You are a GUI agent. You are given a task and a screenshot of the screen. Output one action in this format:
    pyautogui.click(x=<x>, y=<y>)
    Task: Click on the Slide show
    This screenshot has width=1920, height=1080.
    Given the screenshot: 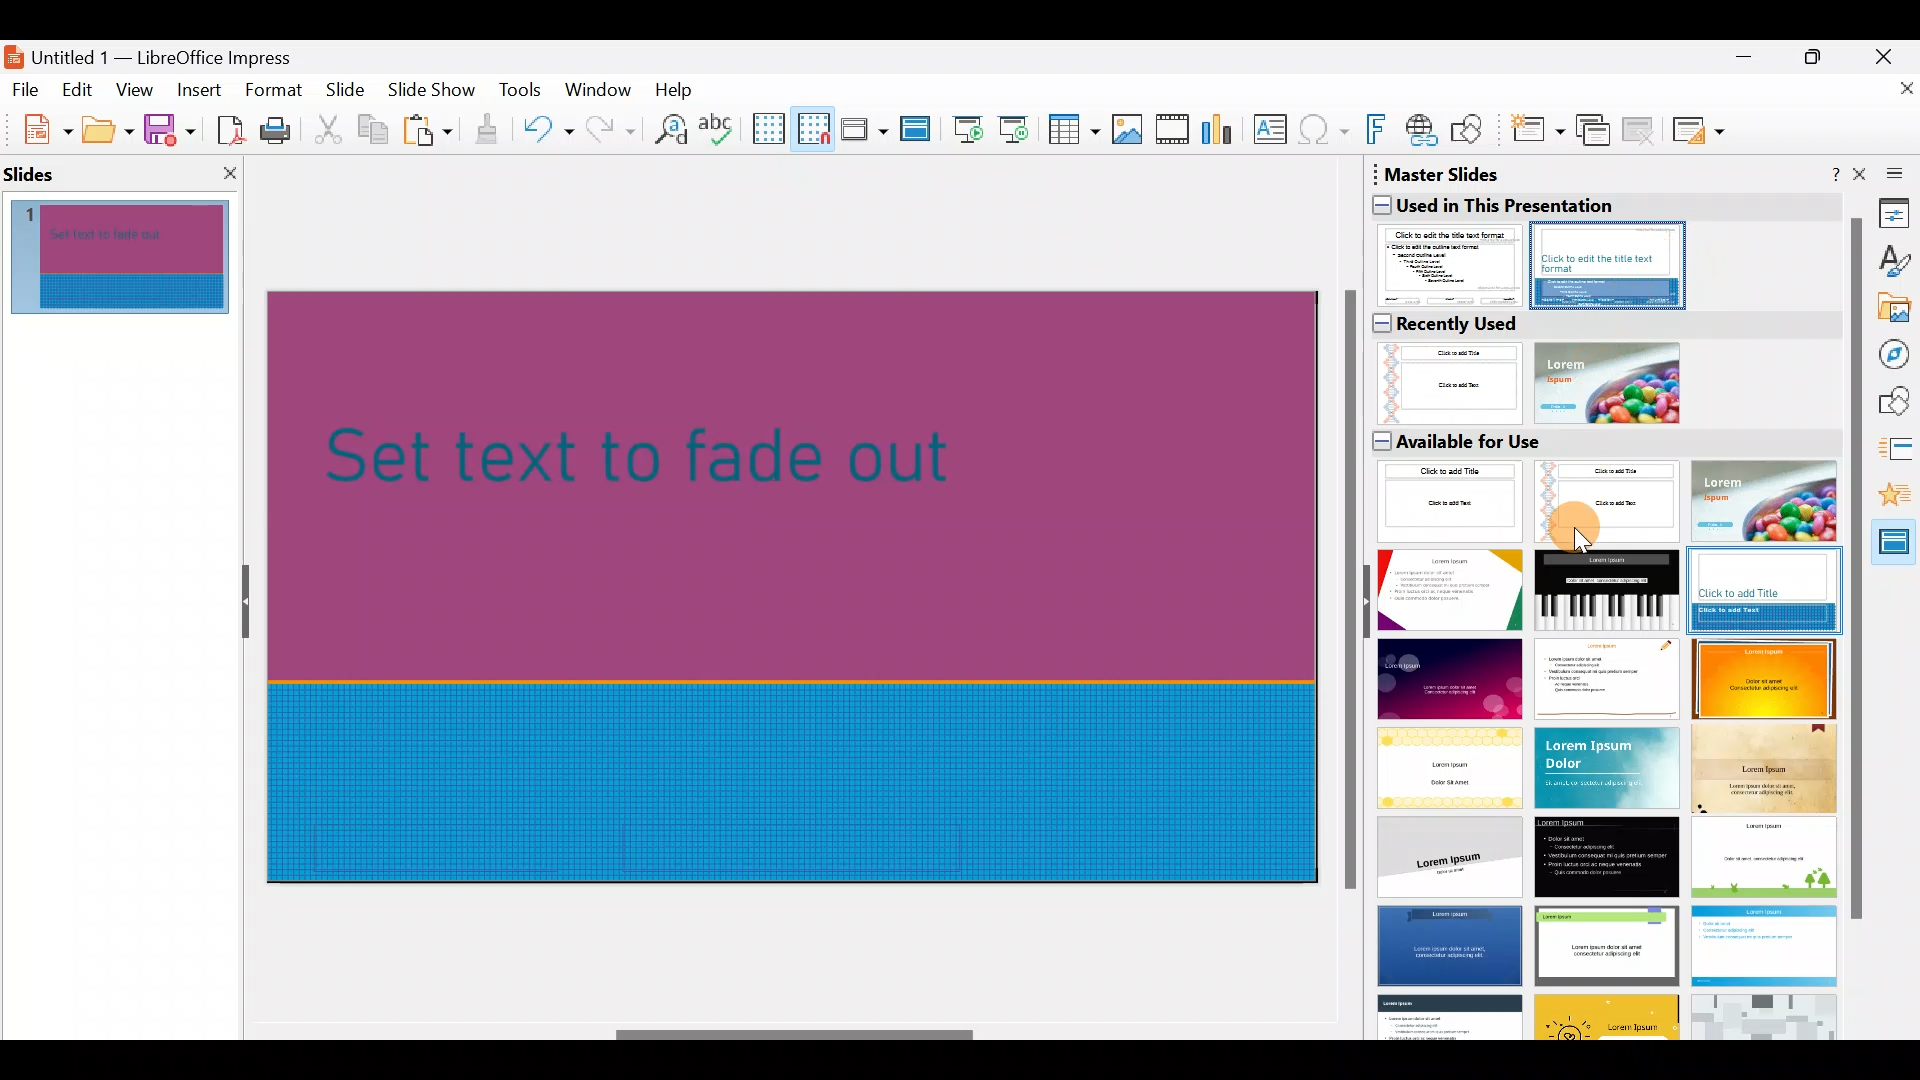 What is the action you would take?
    pyautogui.click(x=436, y=94)
    